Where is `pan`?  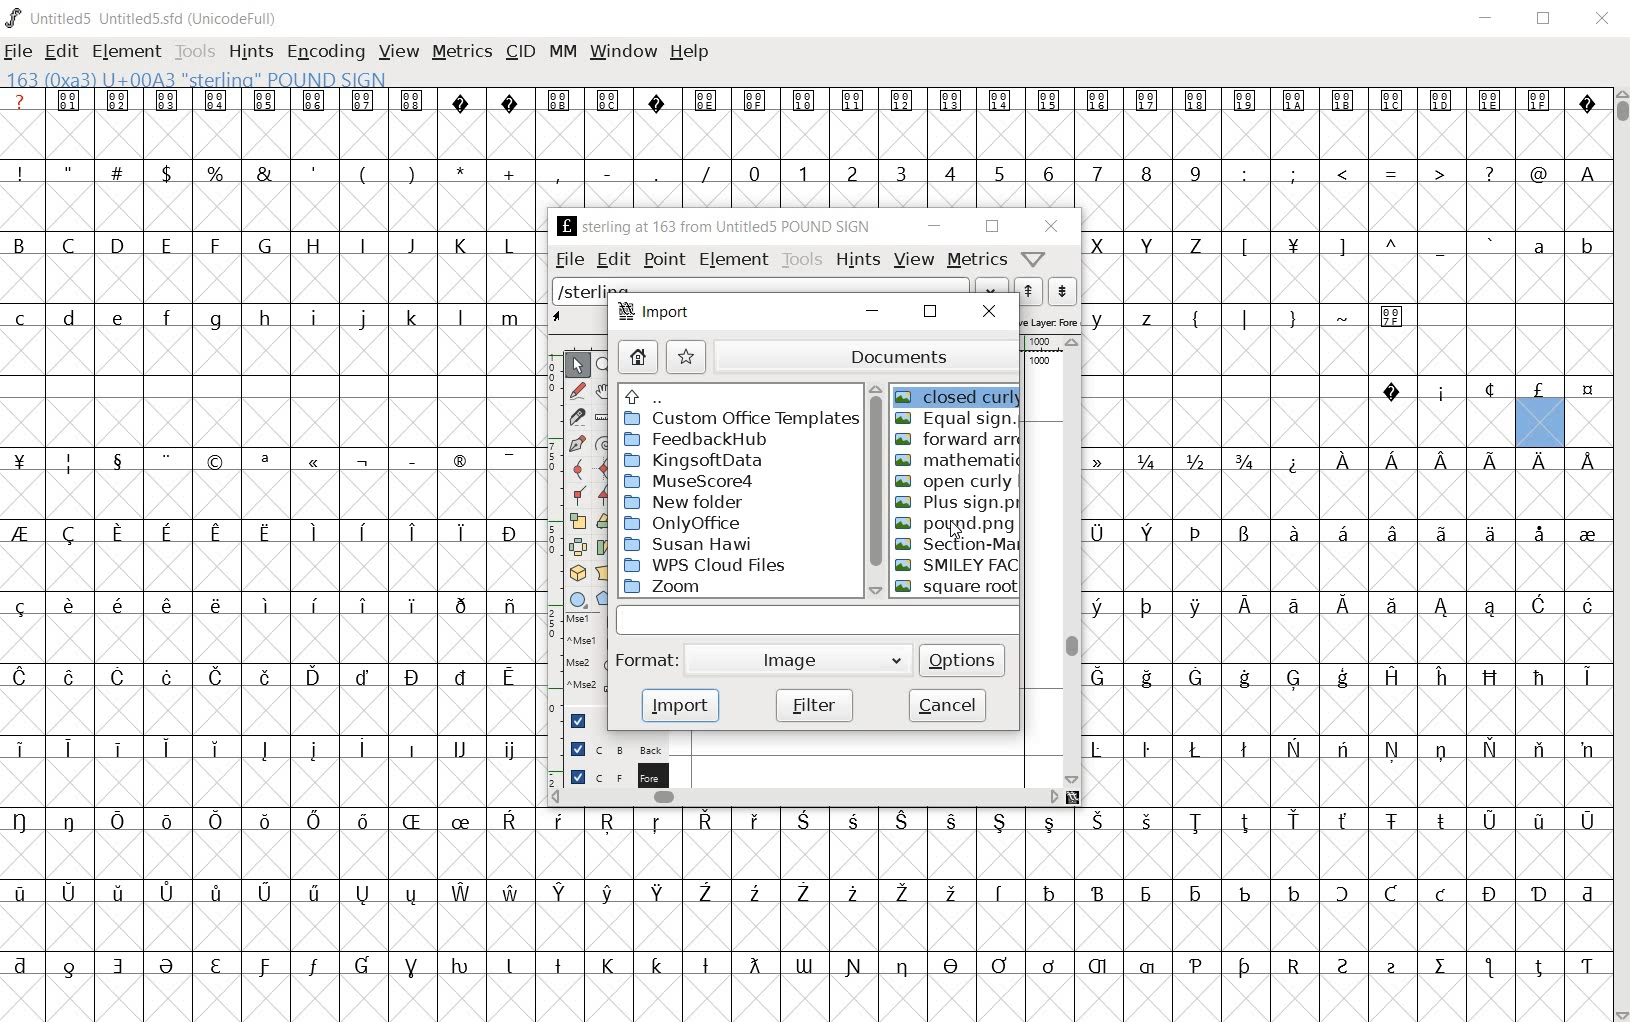 pan is located at coordinates (607, 396).